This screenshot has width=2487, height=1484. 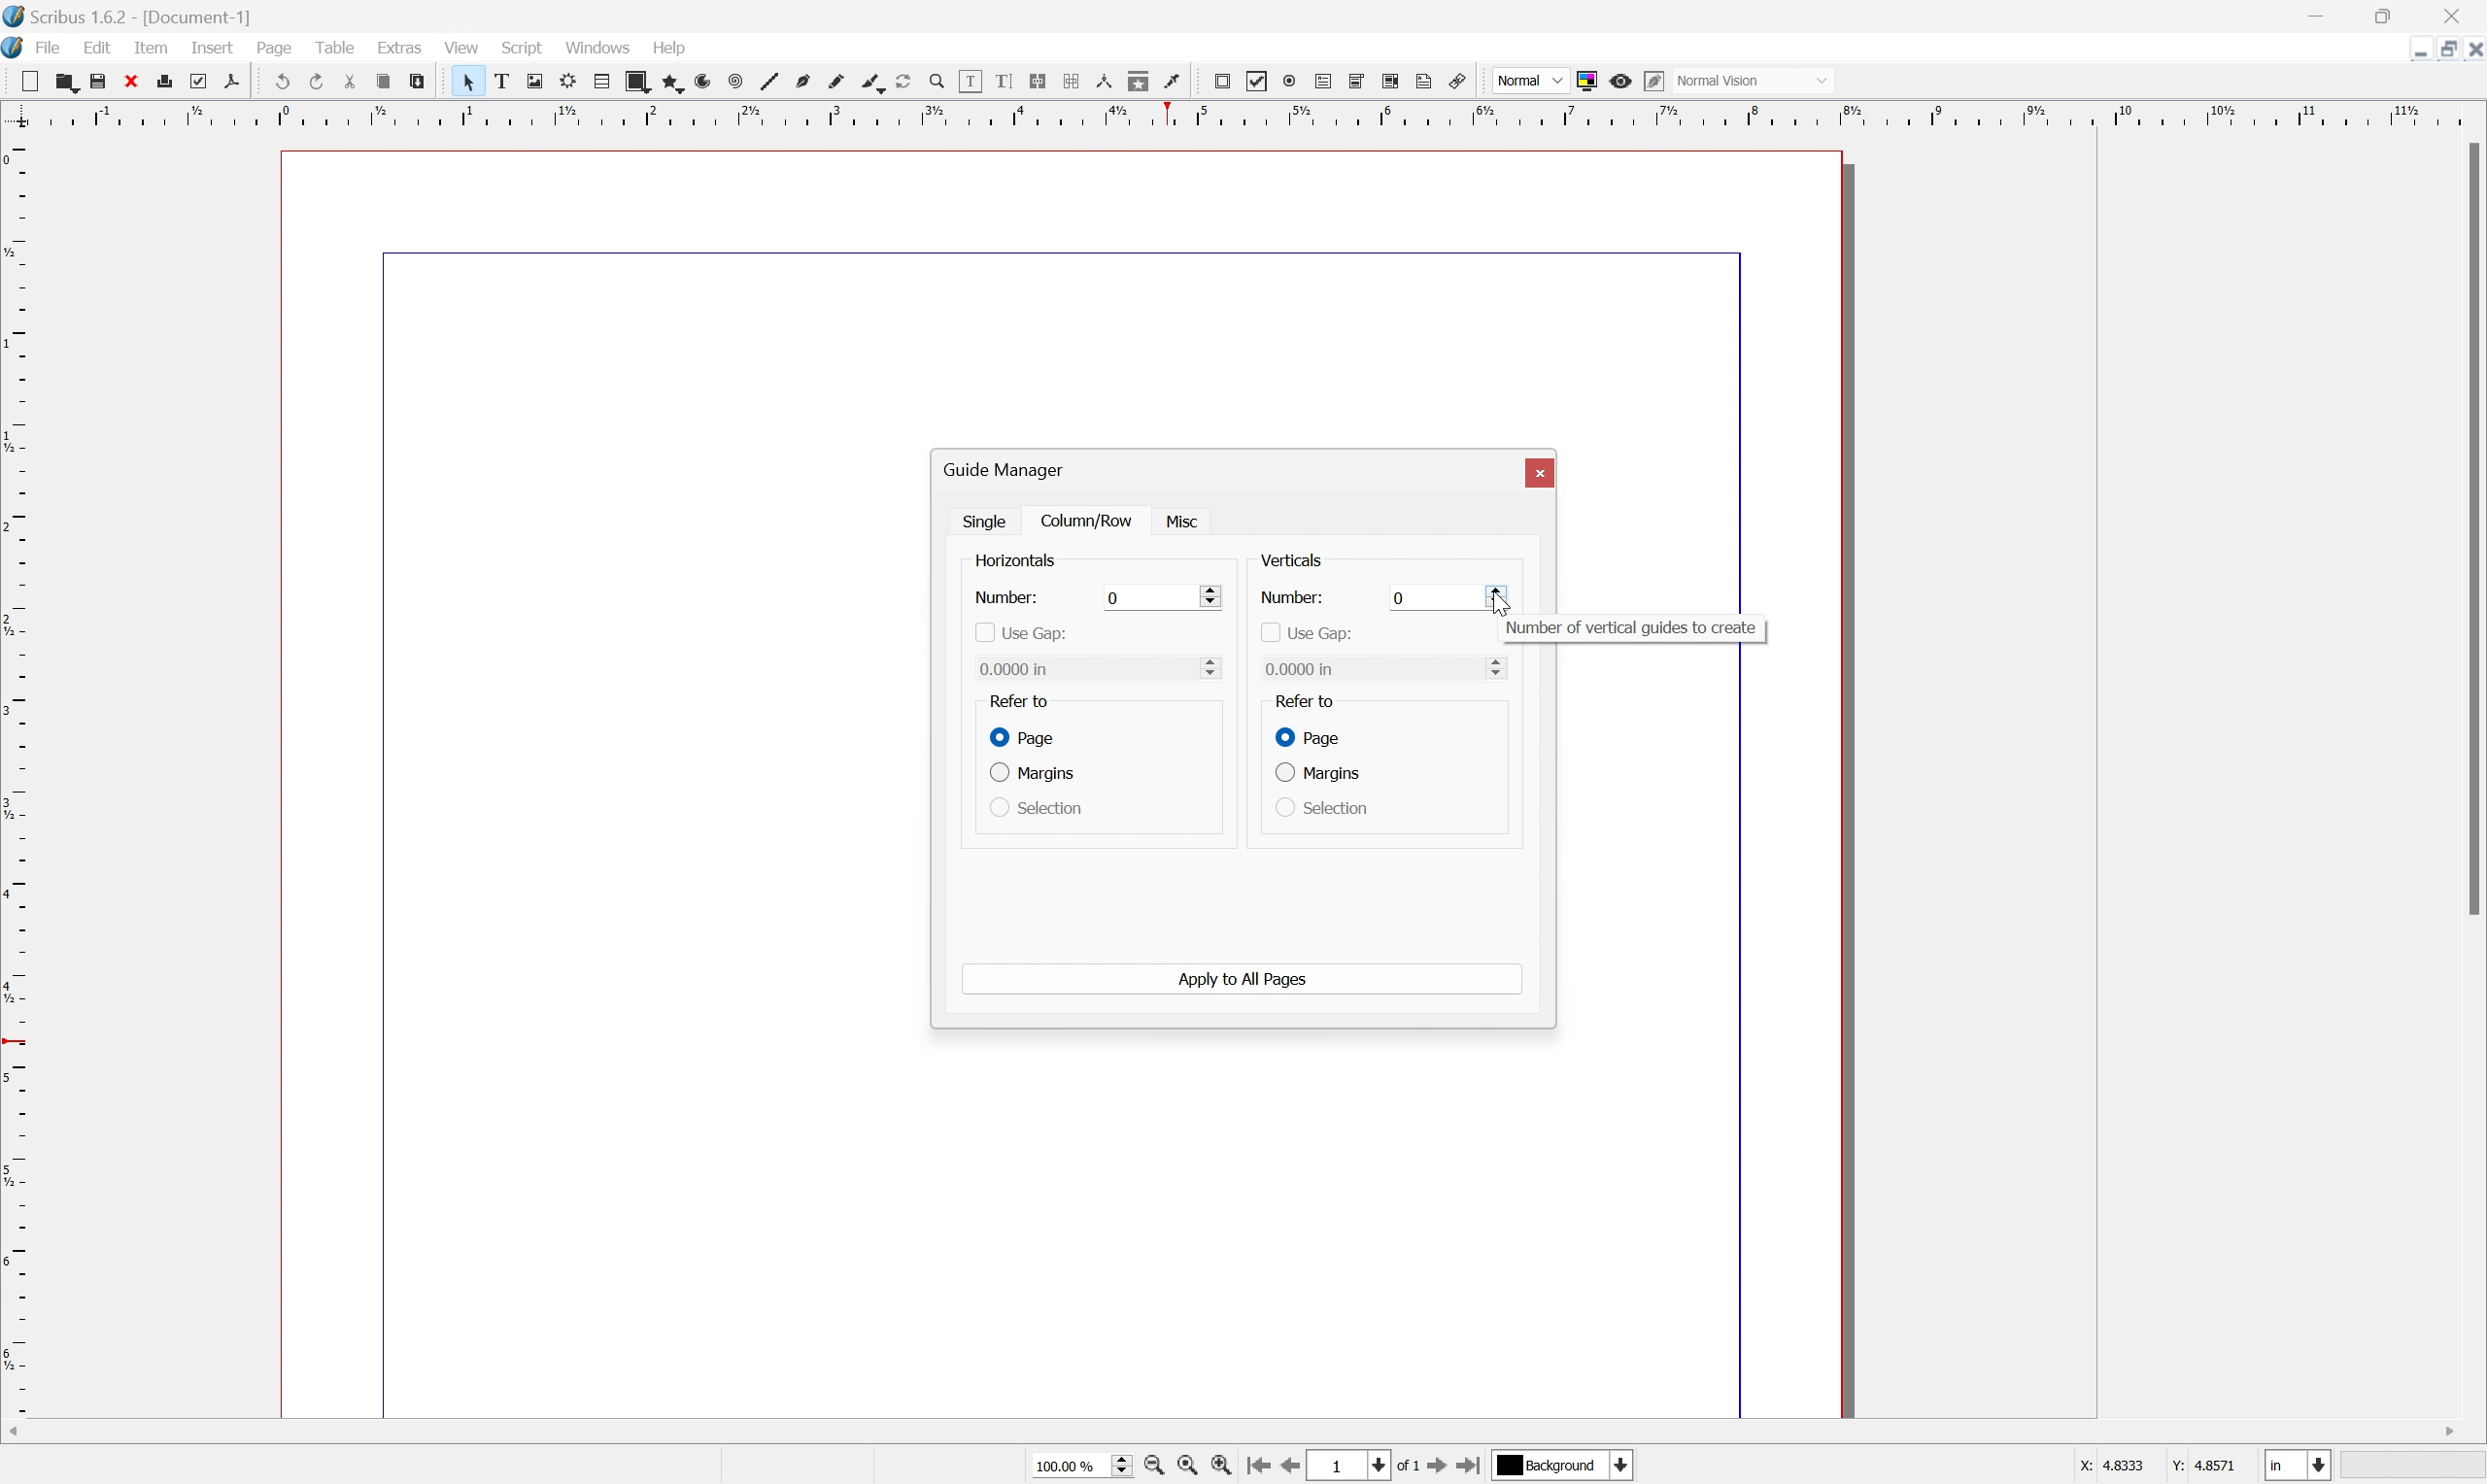 I want to click on column/row, so click(x=1090, y=519).